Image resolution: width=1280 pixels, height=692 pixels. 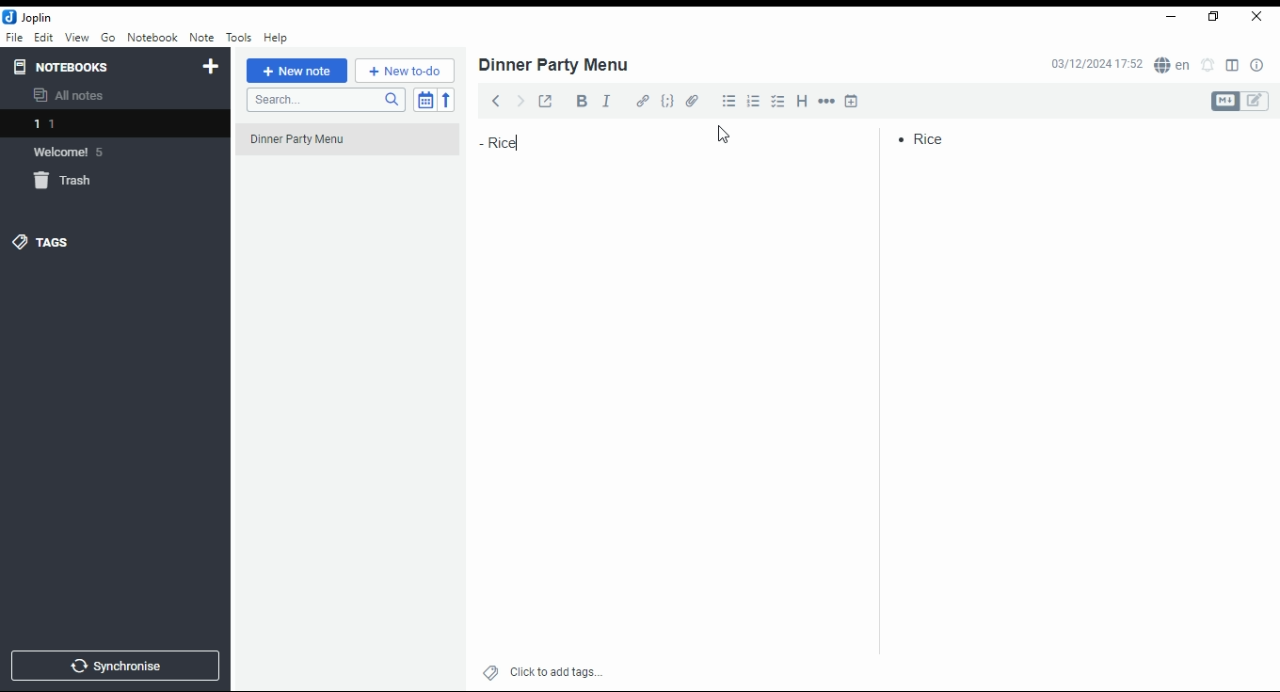 I want to click on click to add tags, so click(x=554, y=671).